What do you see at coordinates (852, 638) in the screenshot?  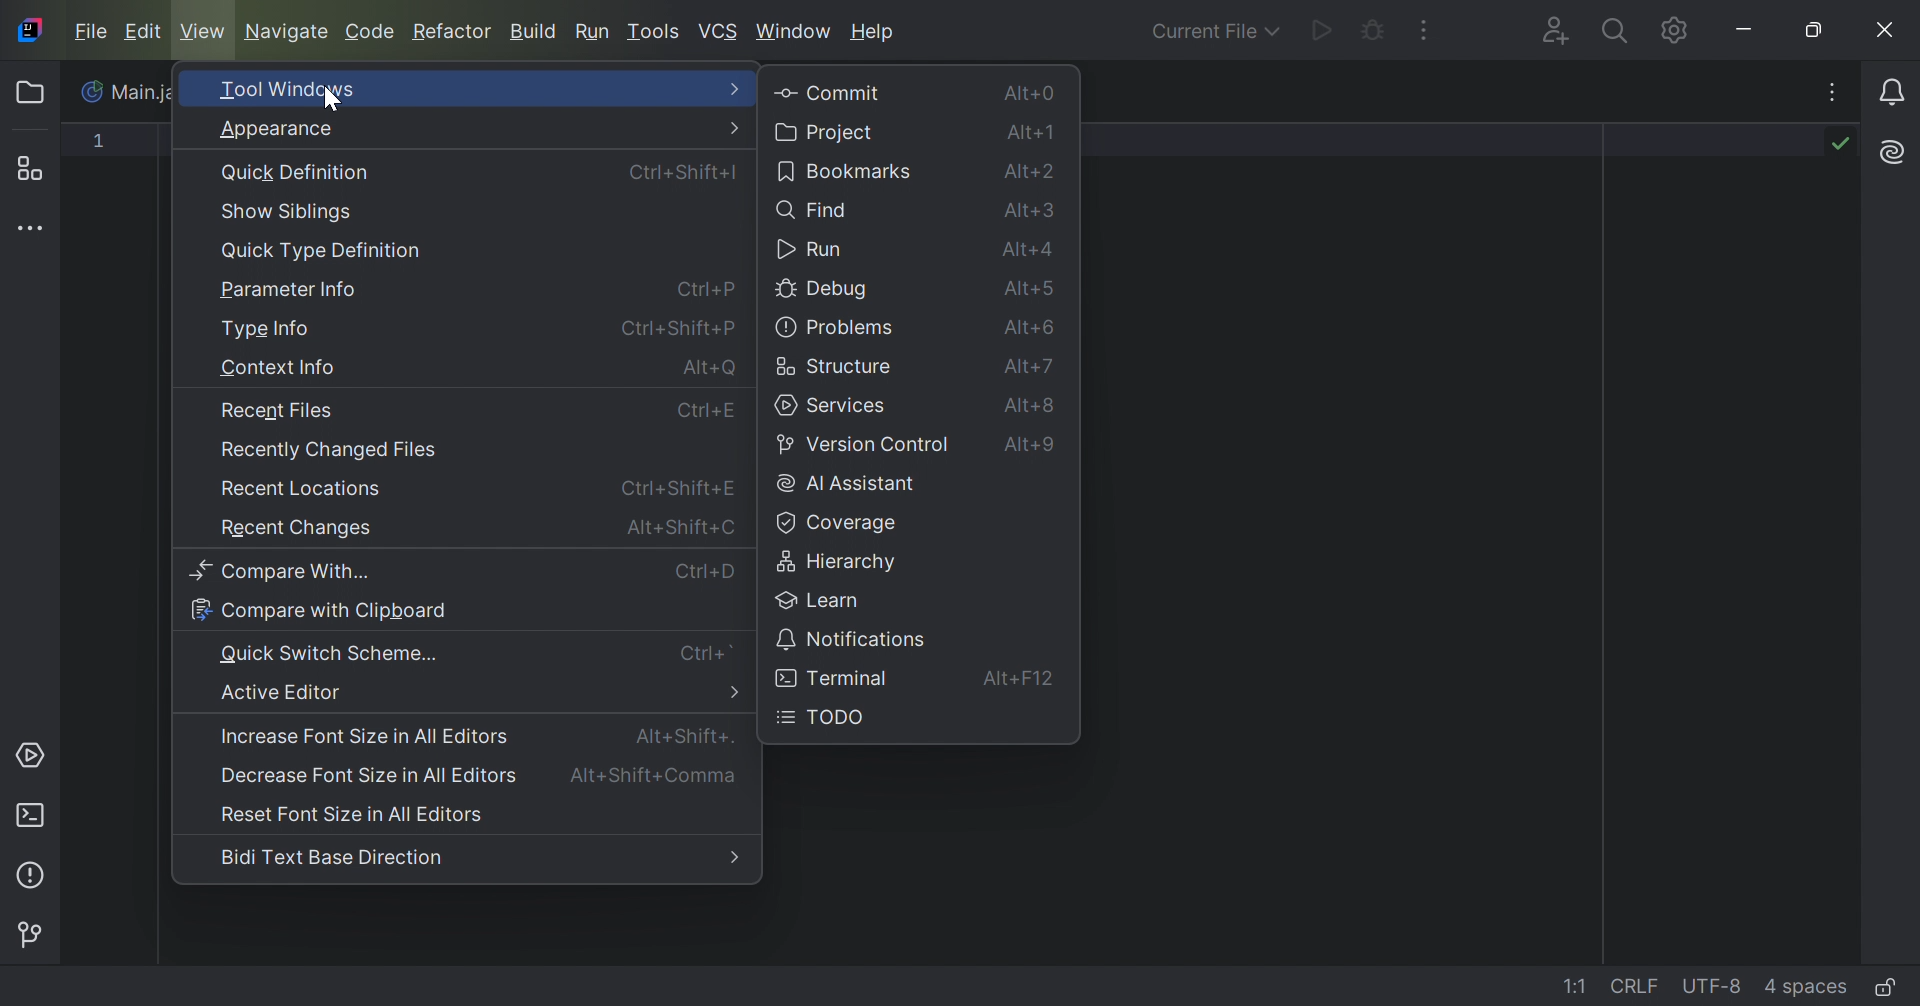 I see `Notifications` at bounding box center [852, 638].